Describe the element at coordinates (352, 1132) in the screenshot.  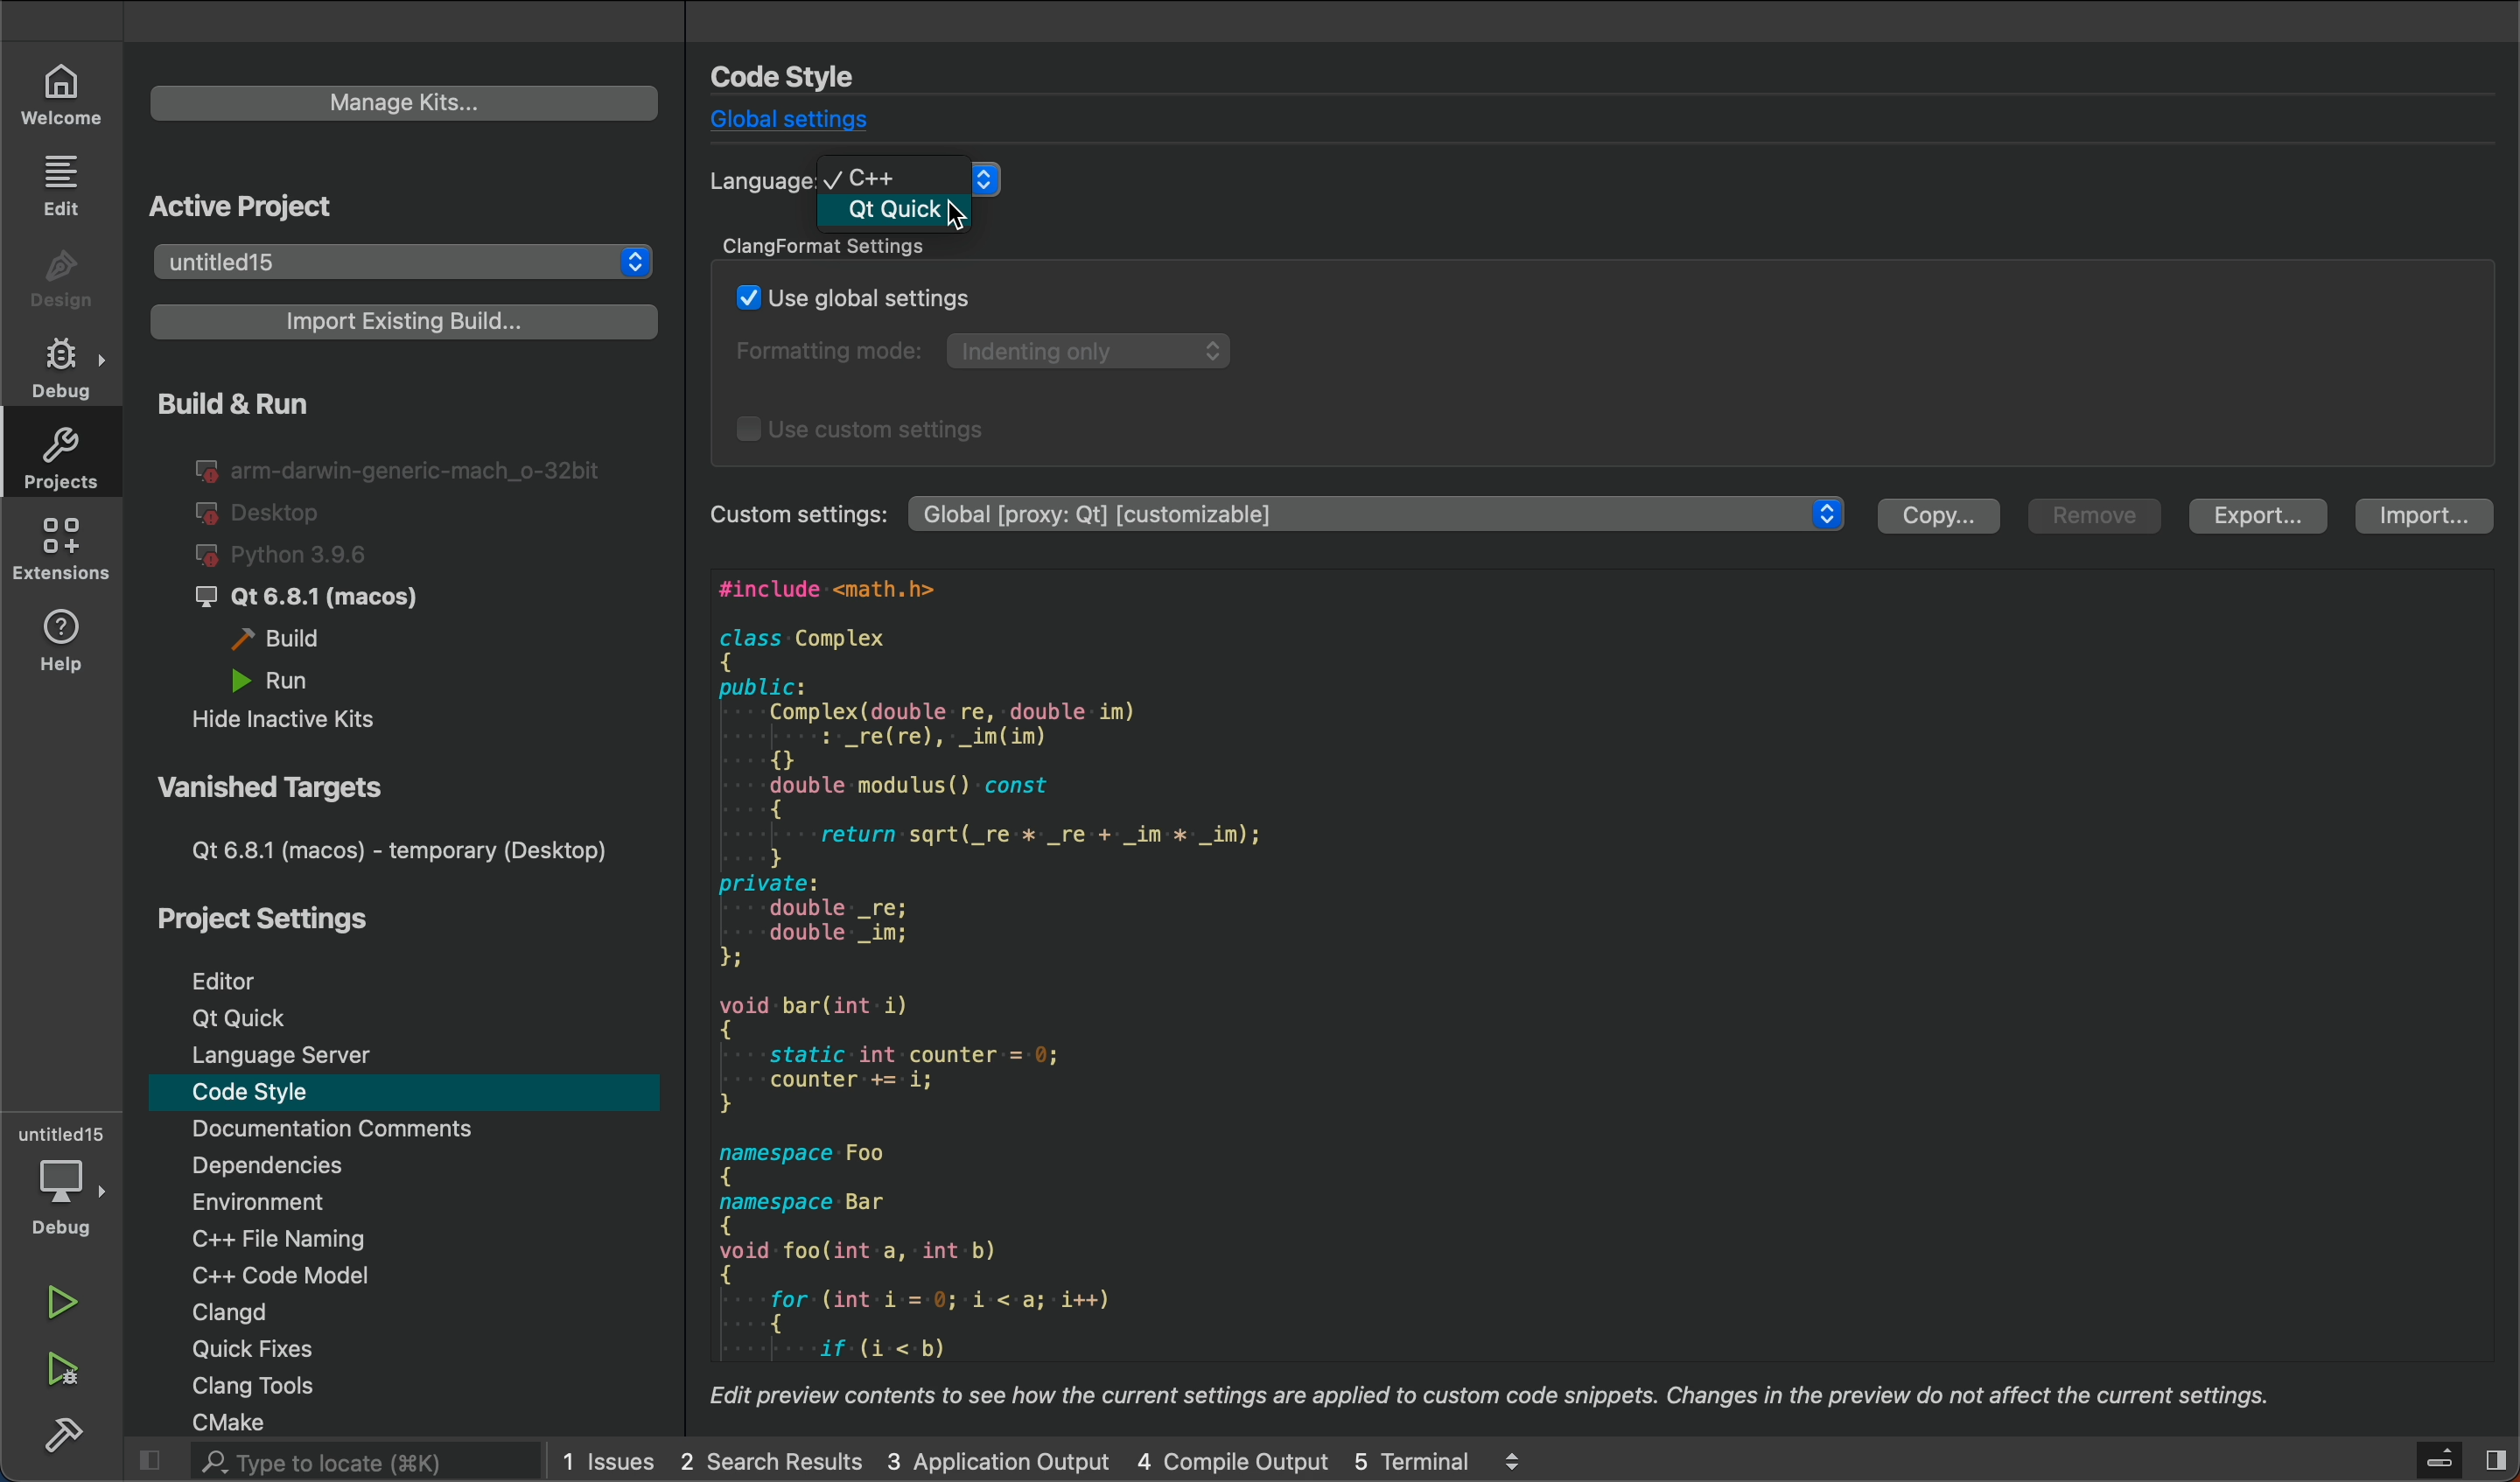
I see `` at that location.